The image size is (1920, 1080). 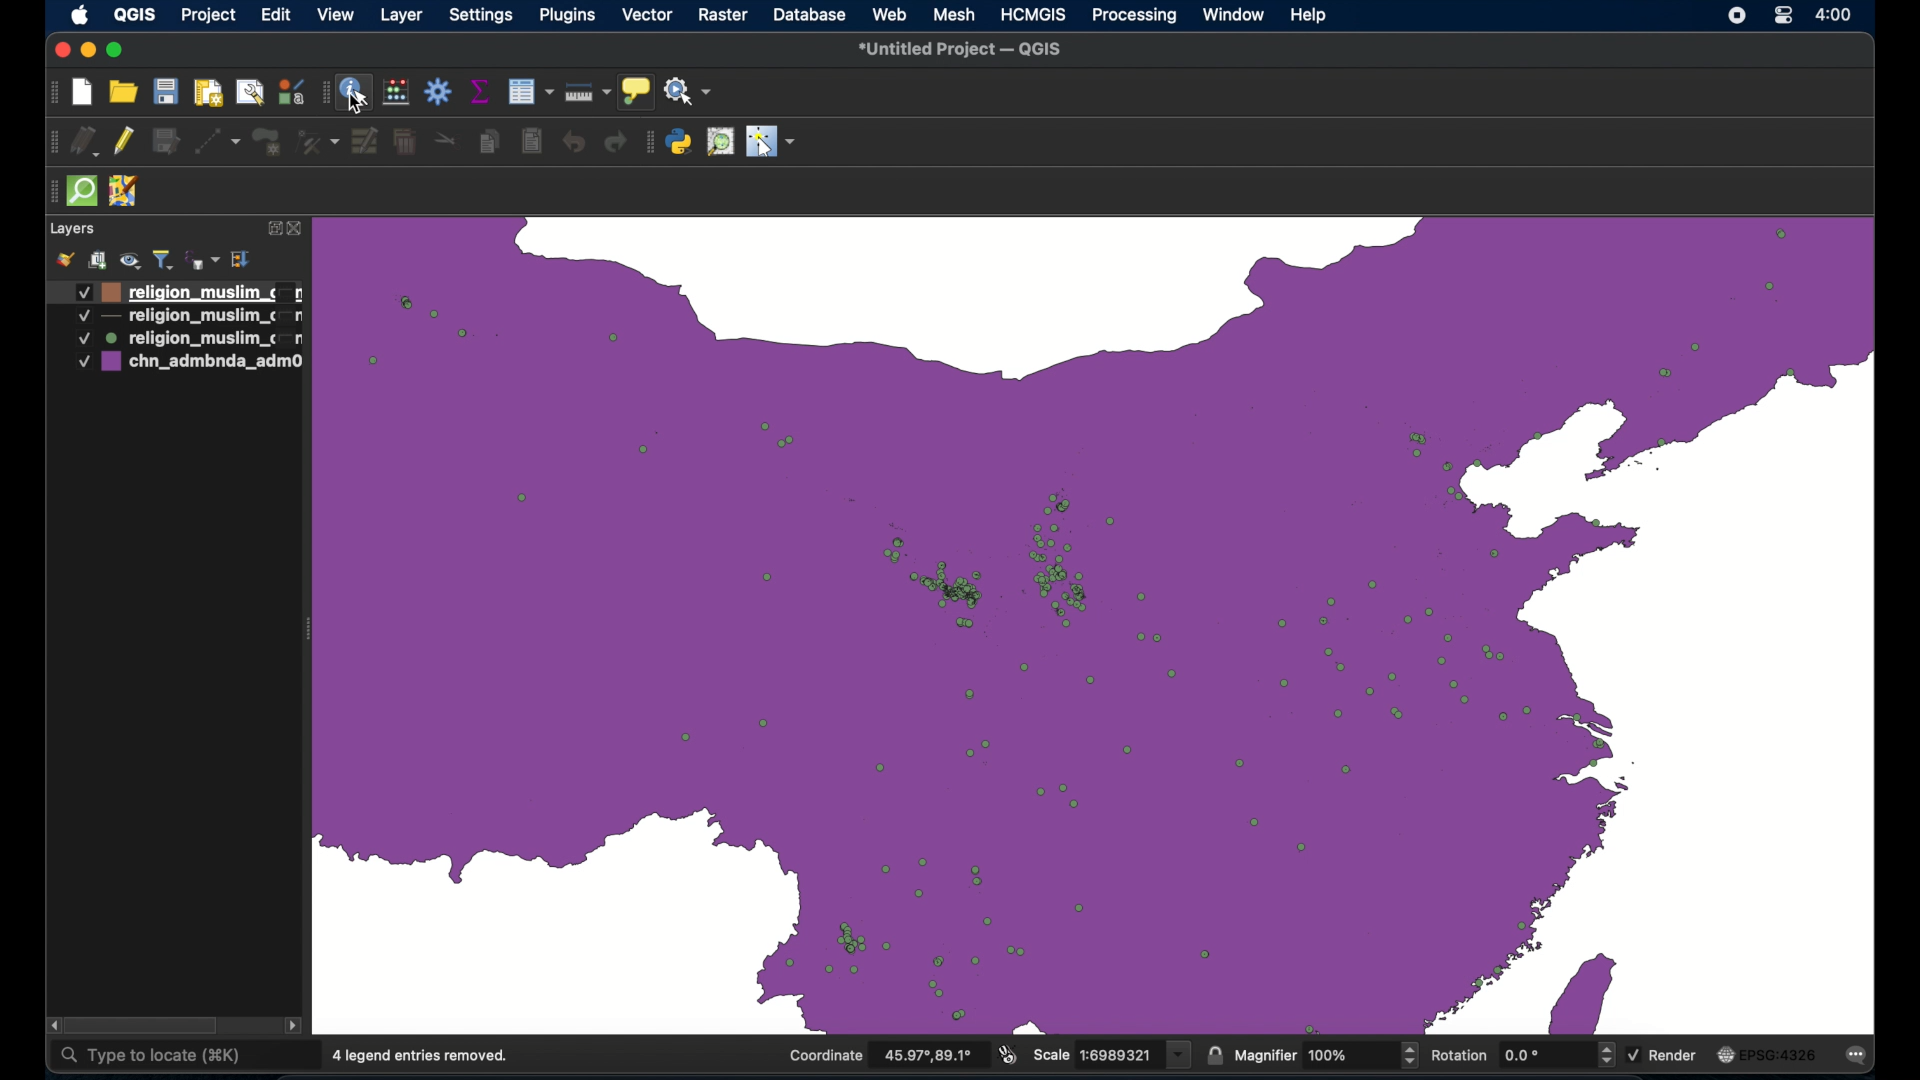 I want to click on quick osm, so click(x=85, y=192).